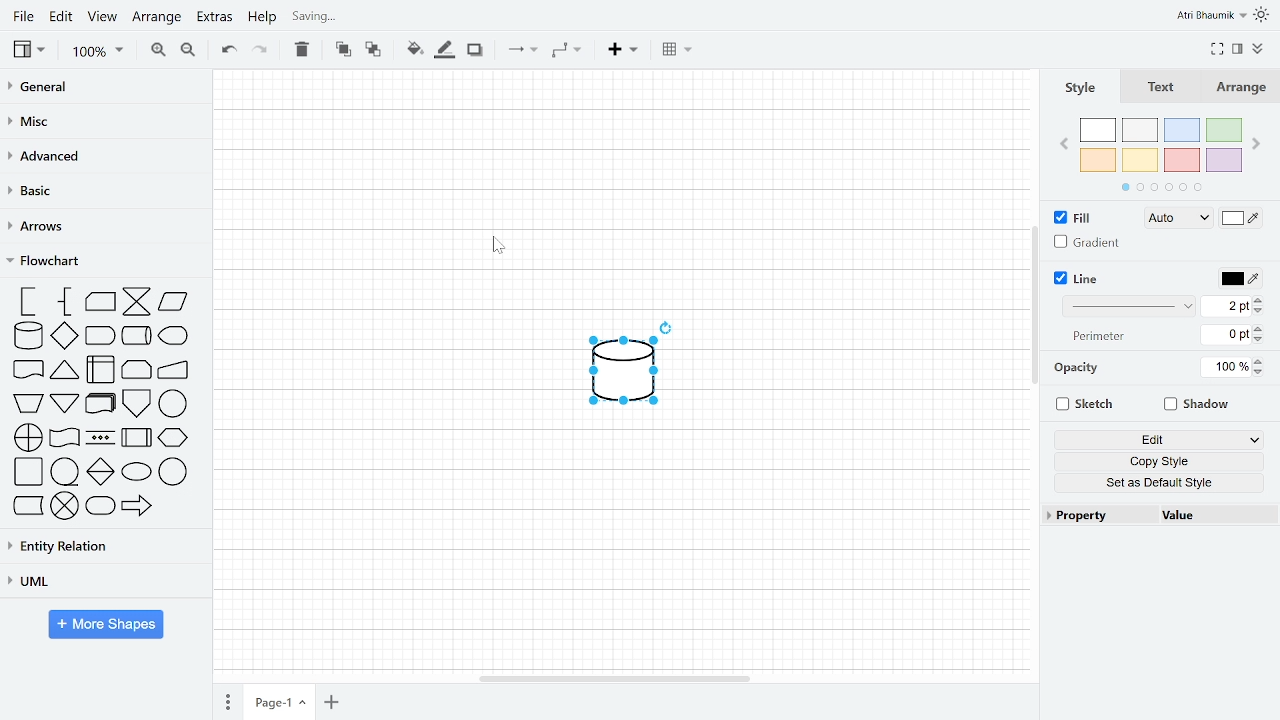  I want to click on Profile, so click(1210, 15).